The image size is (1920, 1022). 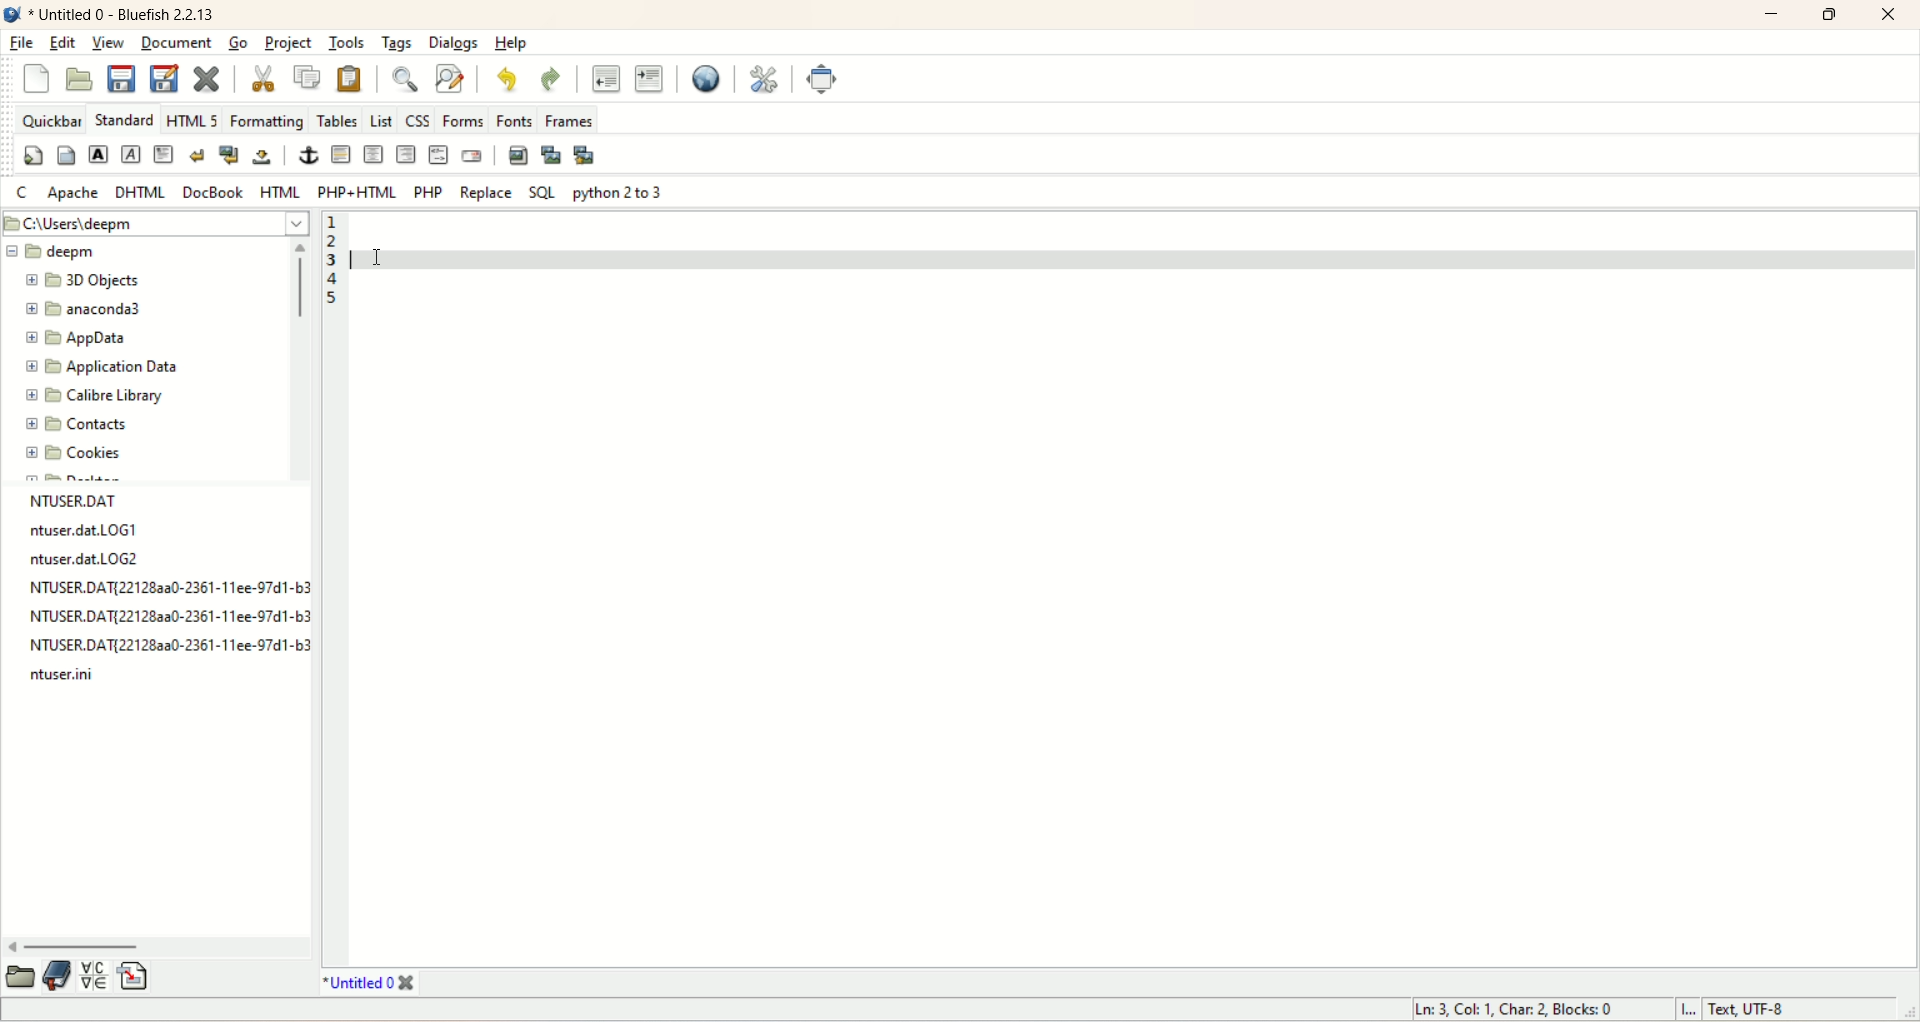 I want to click on file name, so click(x=141, y=498).